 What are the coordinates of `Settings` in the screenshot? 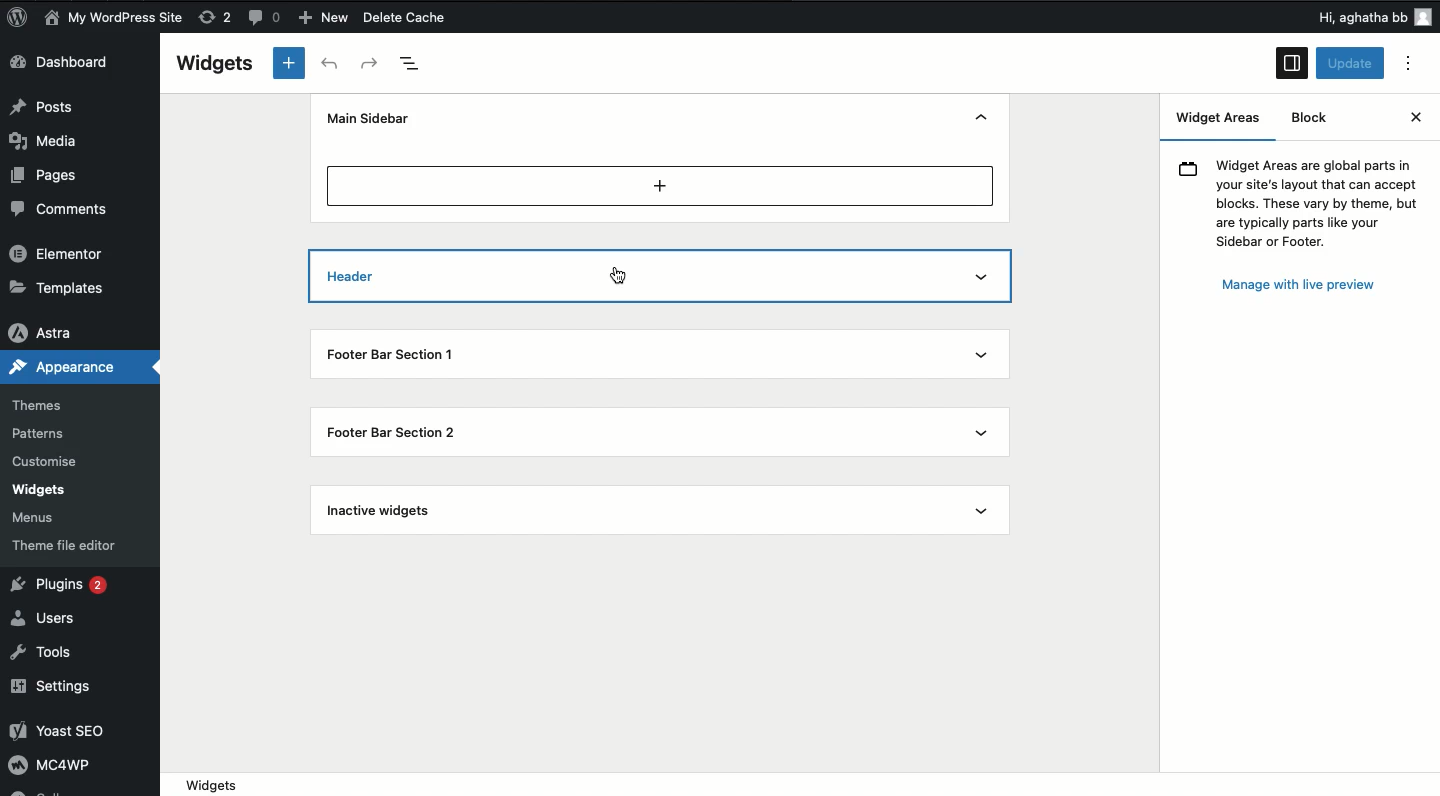 It's located at (62, 686).